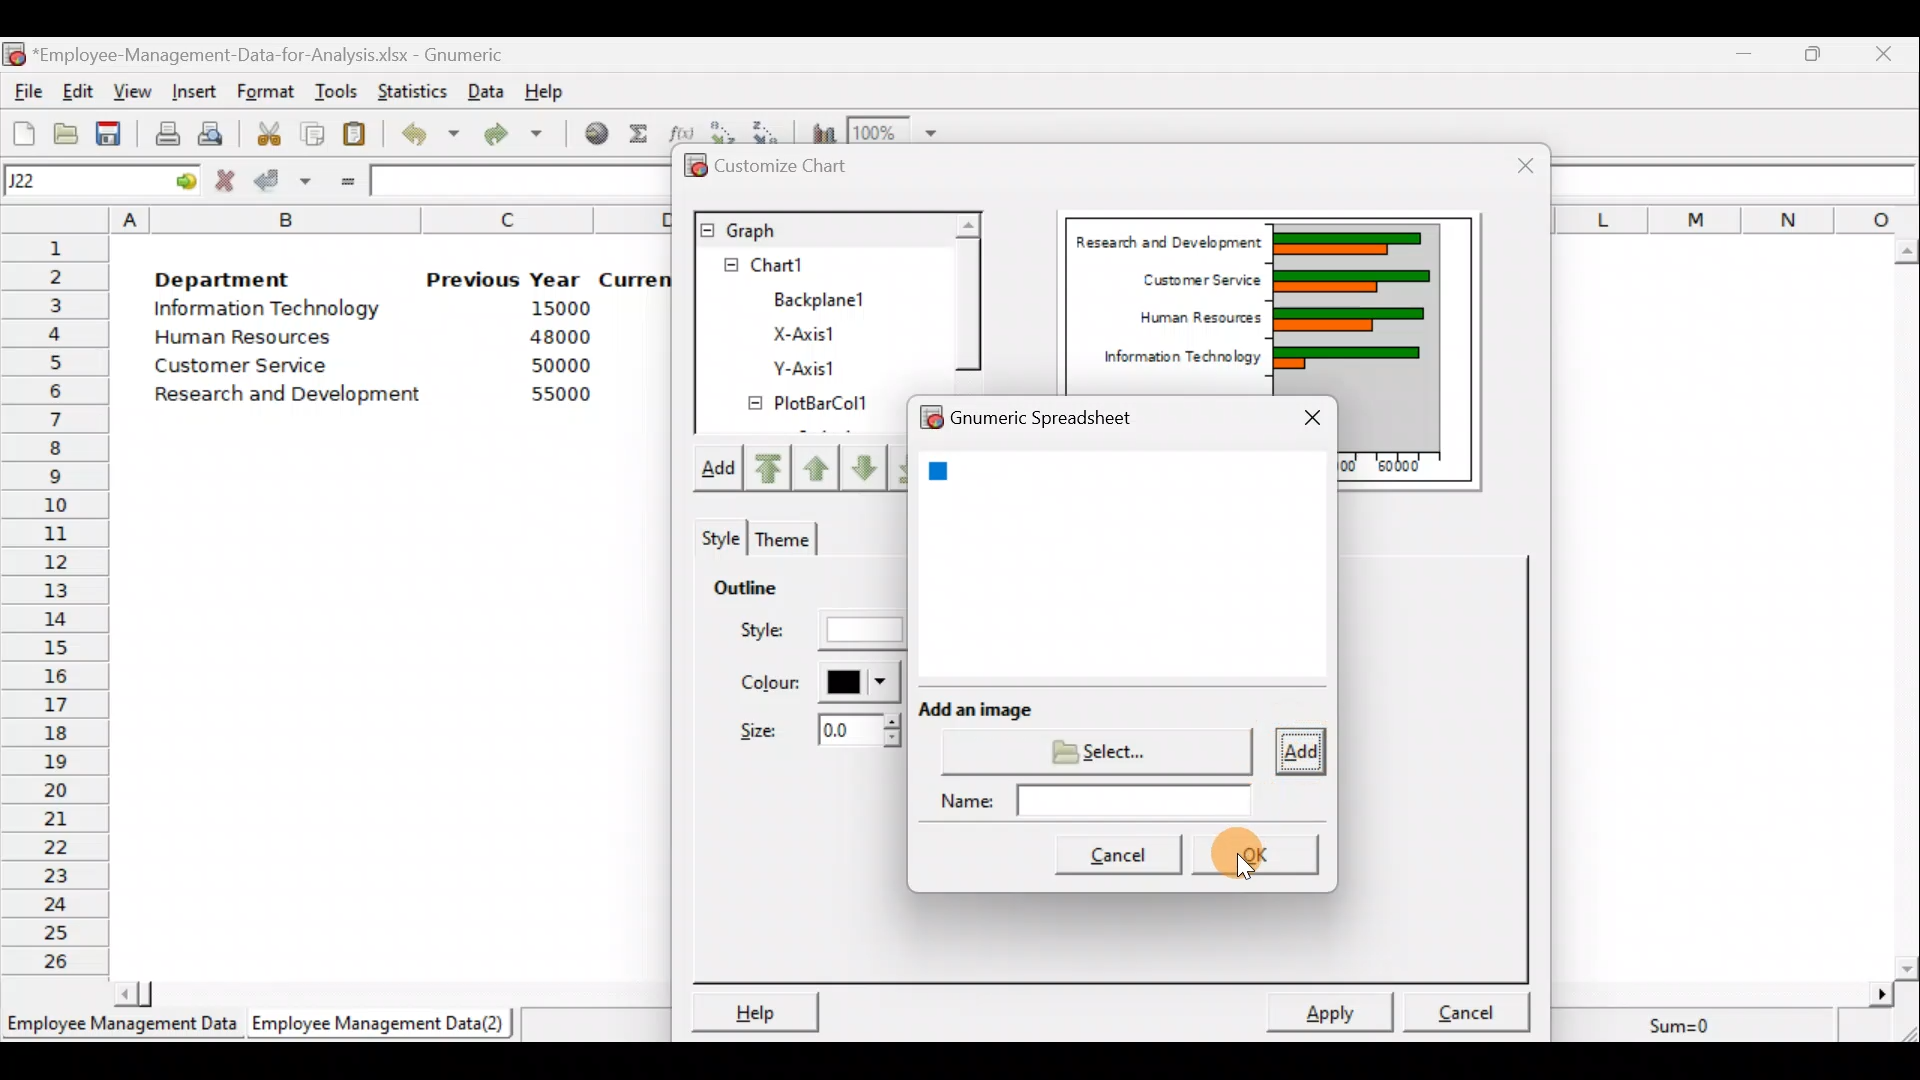 This screenshot has width=1920, height=1080. What do you see at coordinates (787, 535) in the screenshot?
I see `Theme` at bounding box center [787, 535].